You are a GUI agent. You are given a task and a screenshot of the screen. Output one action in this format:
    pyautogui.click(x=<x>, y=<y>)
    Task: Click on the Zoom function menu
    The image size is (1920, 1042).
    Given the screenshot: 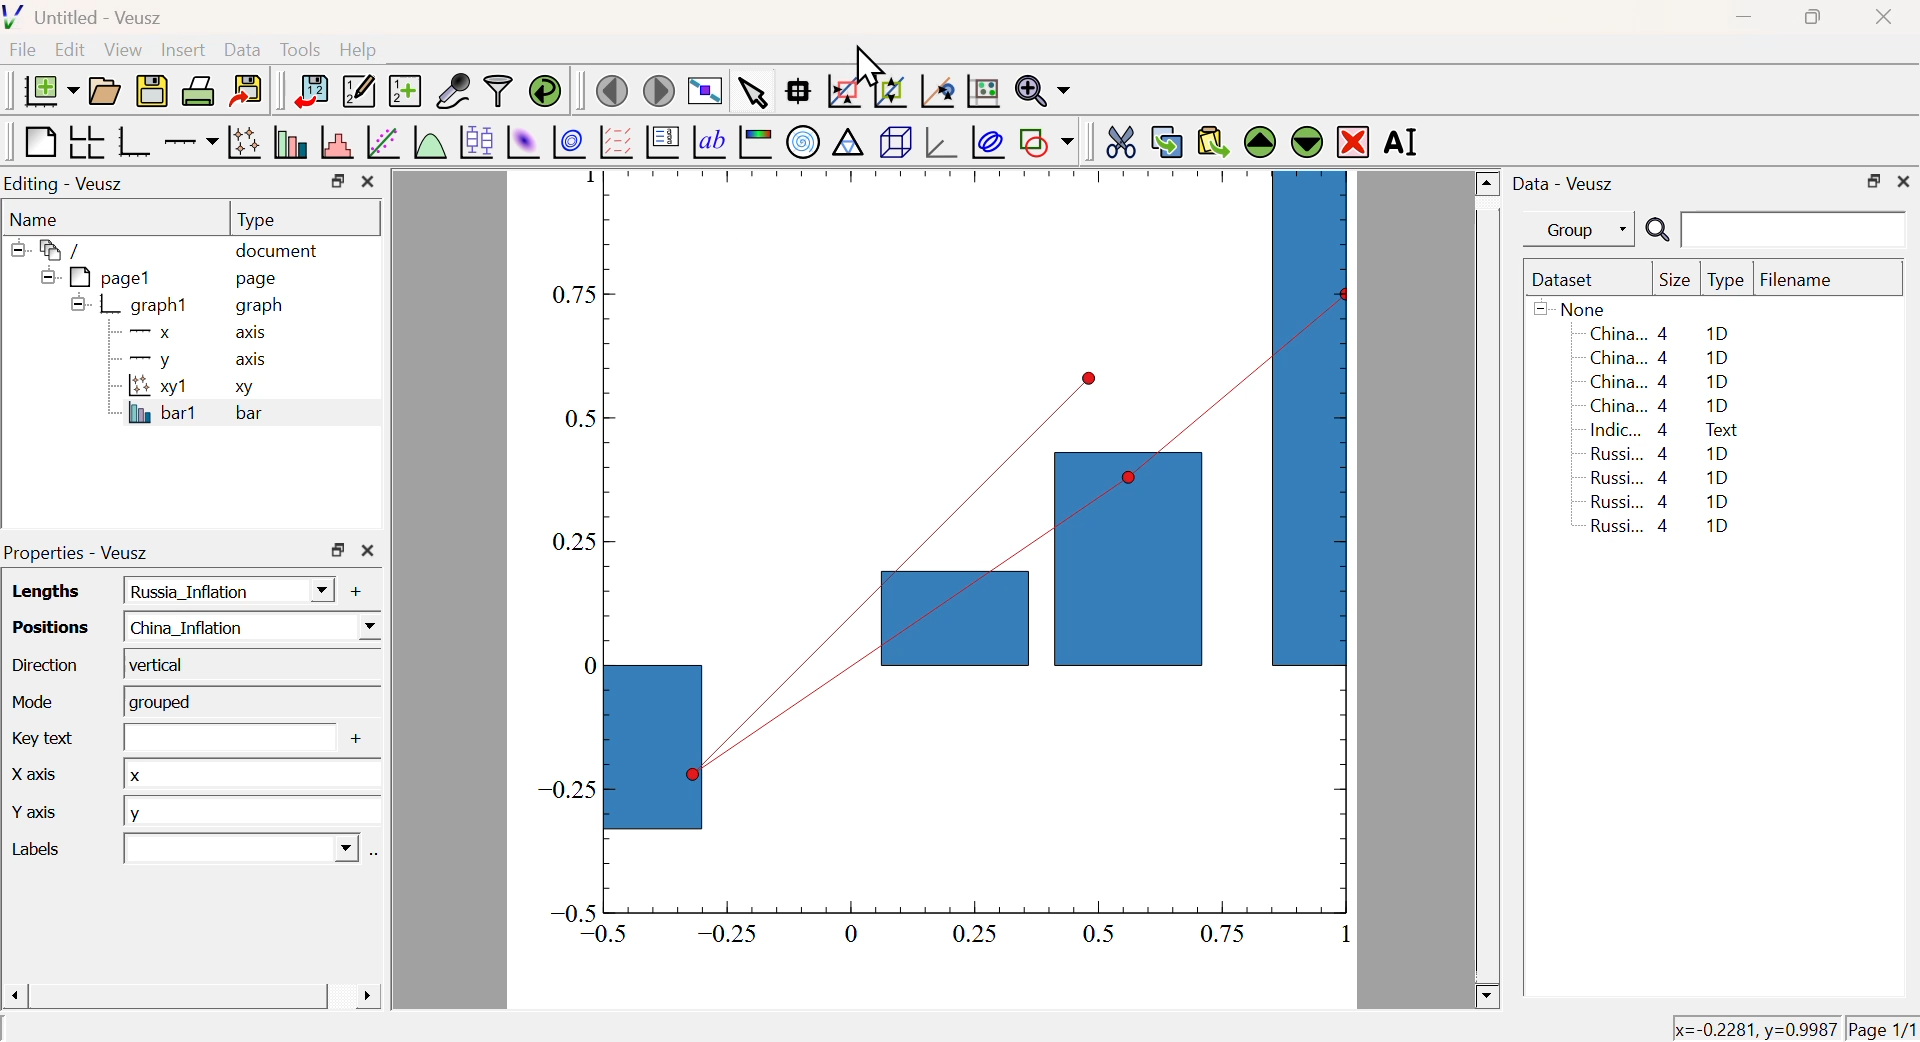 What is the action you would take?
    pyautogui.click(x=1043, y=89)
    